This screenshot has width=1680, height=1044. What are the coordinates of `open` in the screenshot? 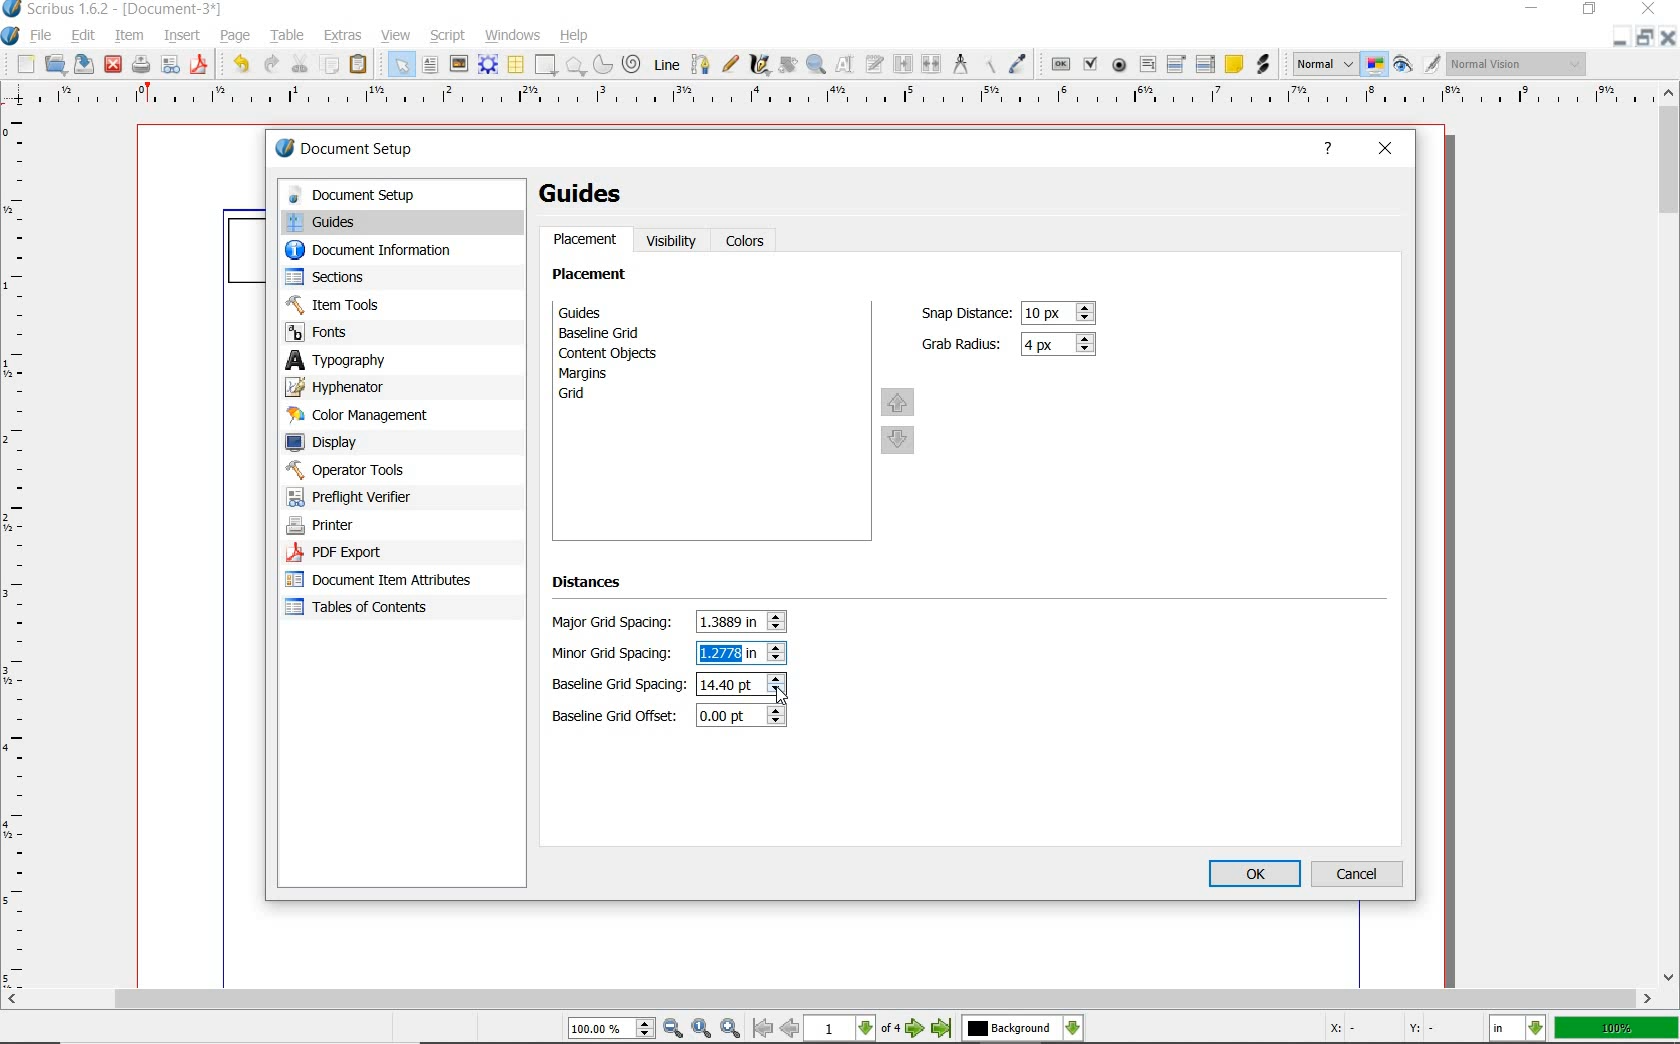 It's located at (55, 64).